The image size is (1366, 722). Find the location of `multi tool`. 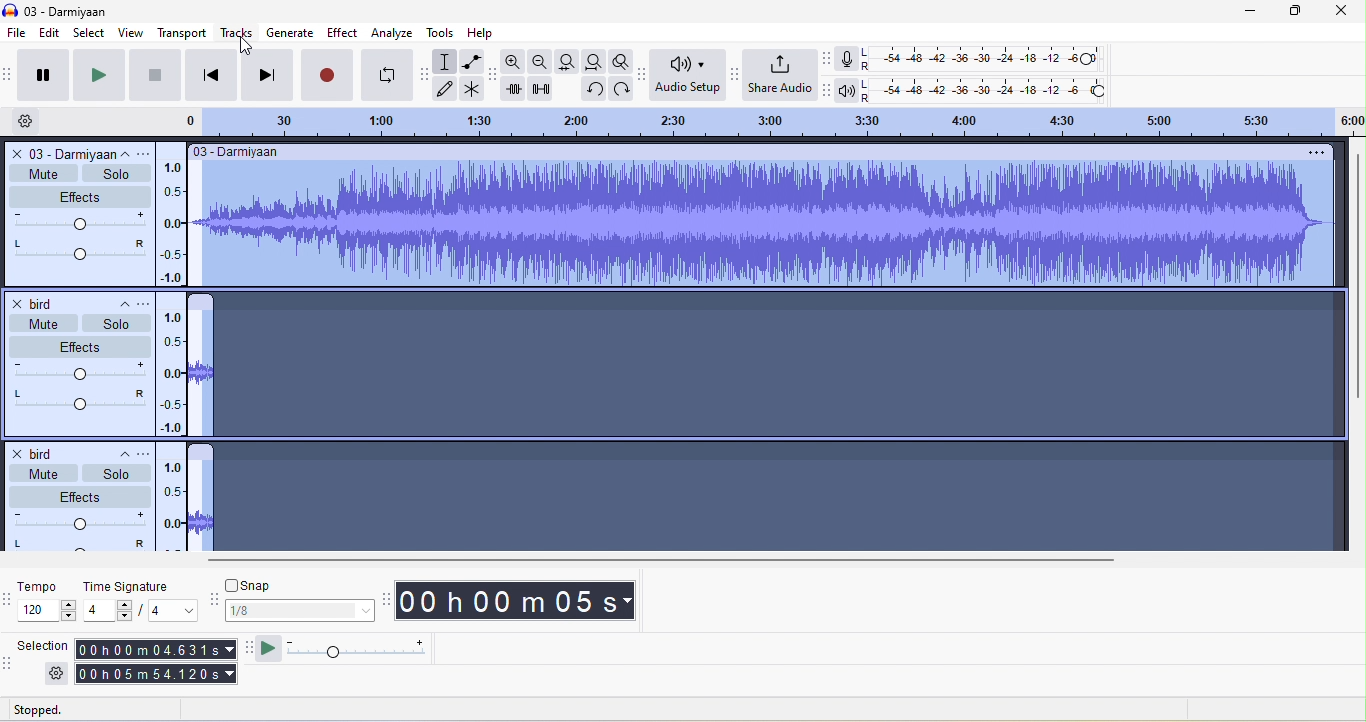

multi tool is located at coordinates (473, 91).